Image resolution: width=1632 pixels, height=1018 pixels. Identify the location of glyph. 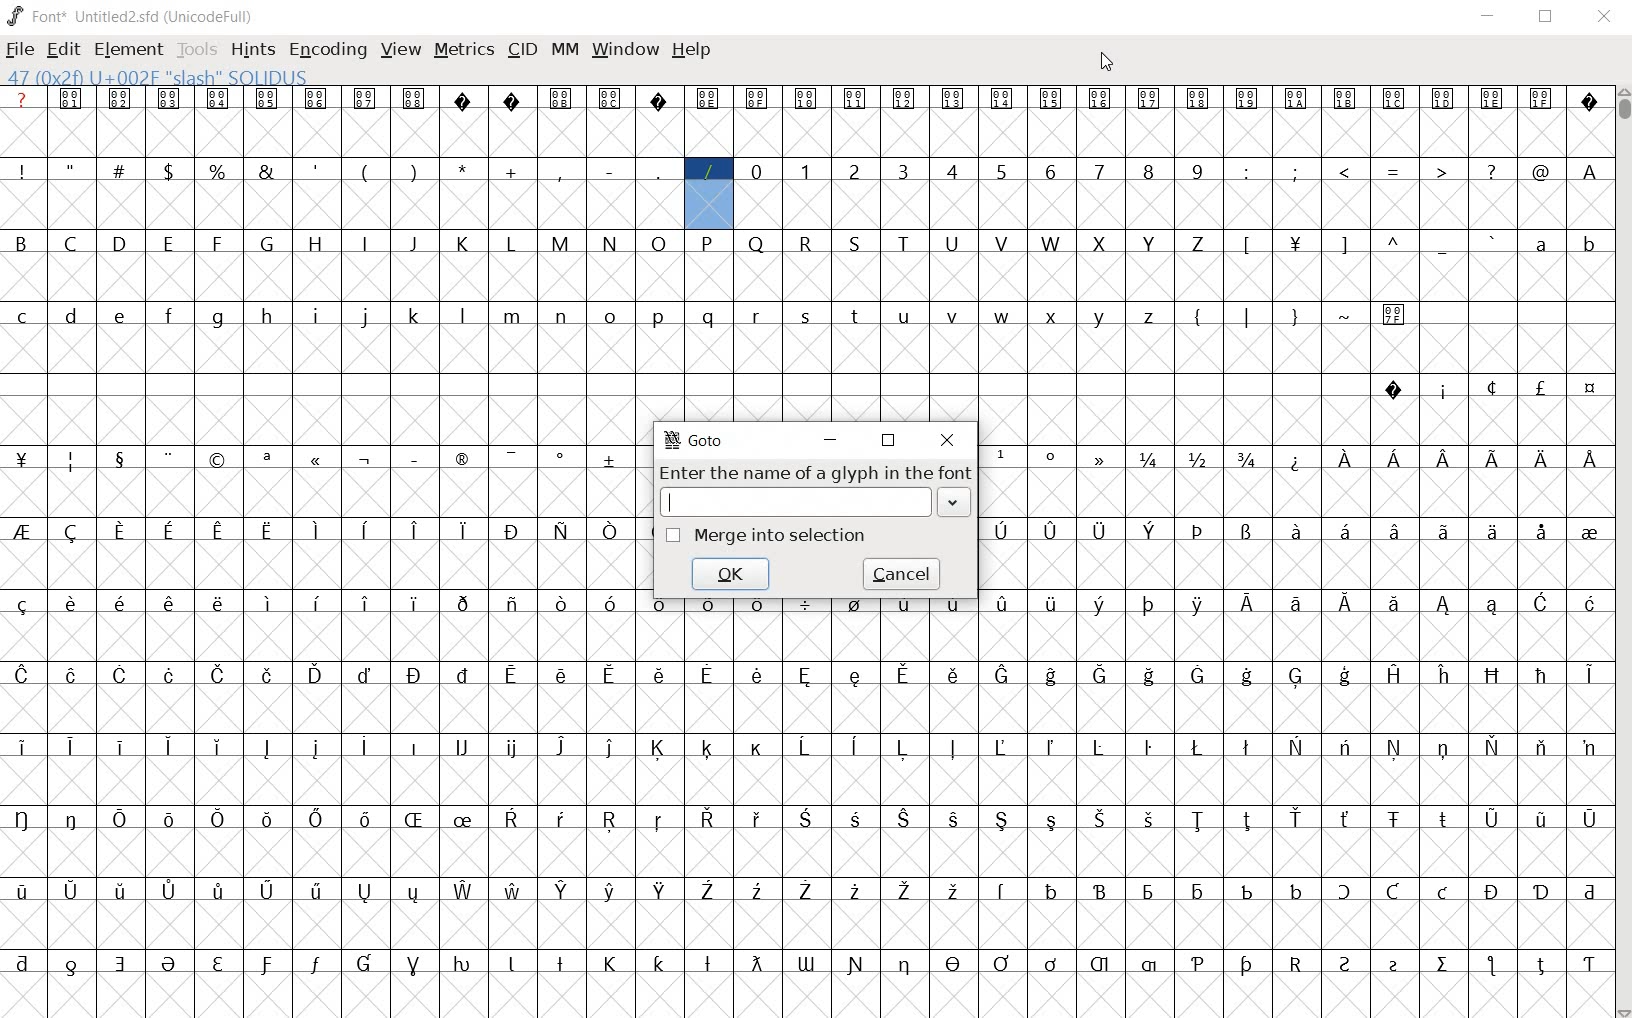
(1443, 750).